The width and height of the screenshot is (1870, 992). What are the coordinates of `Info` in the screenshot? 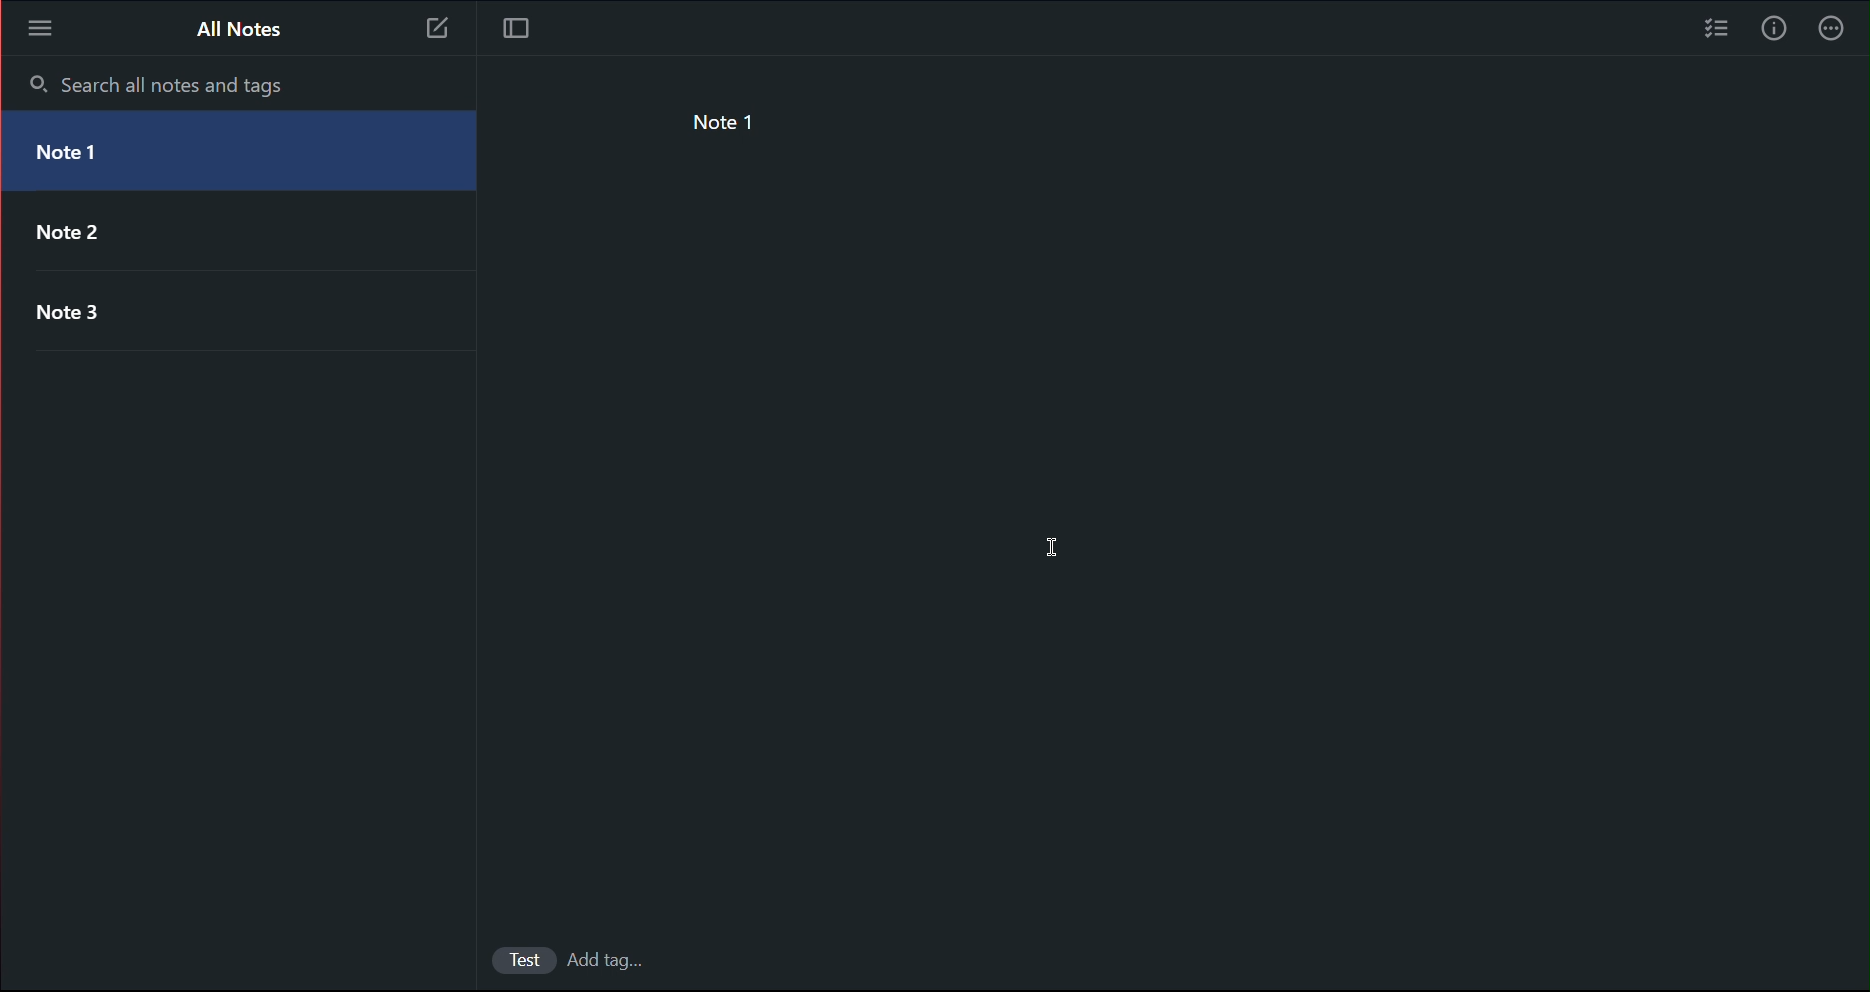 It's located at (1775, 28).